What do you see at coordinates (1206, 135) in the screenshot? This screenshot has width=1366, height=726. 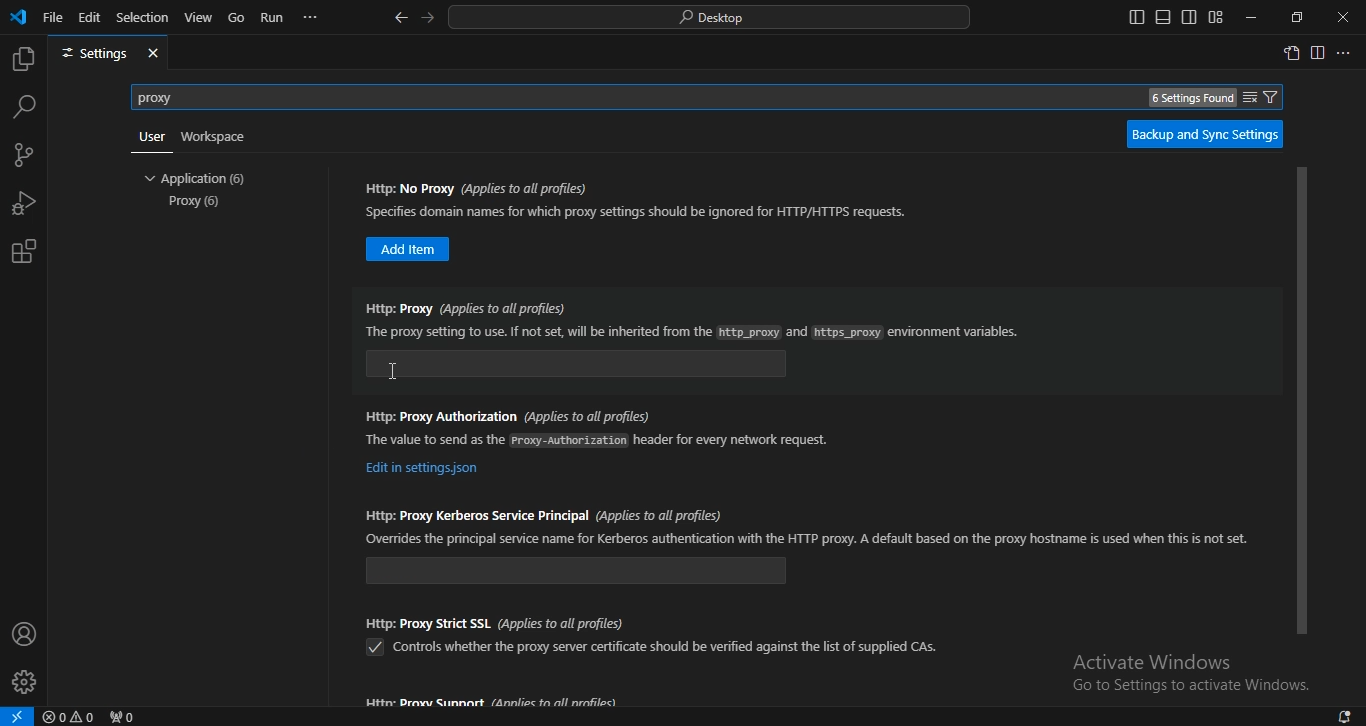 I see `backup and sync settings` at bounding box center [1206, 135].